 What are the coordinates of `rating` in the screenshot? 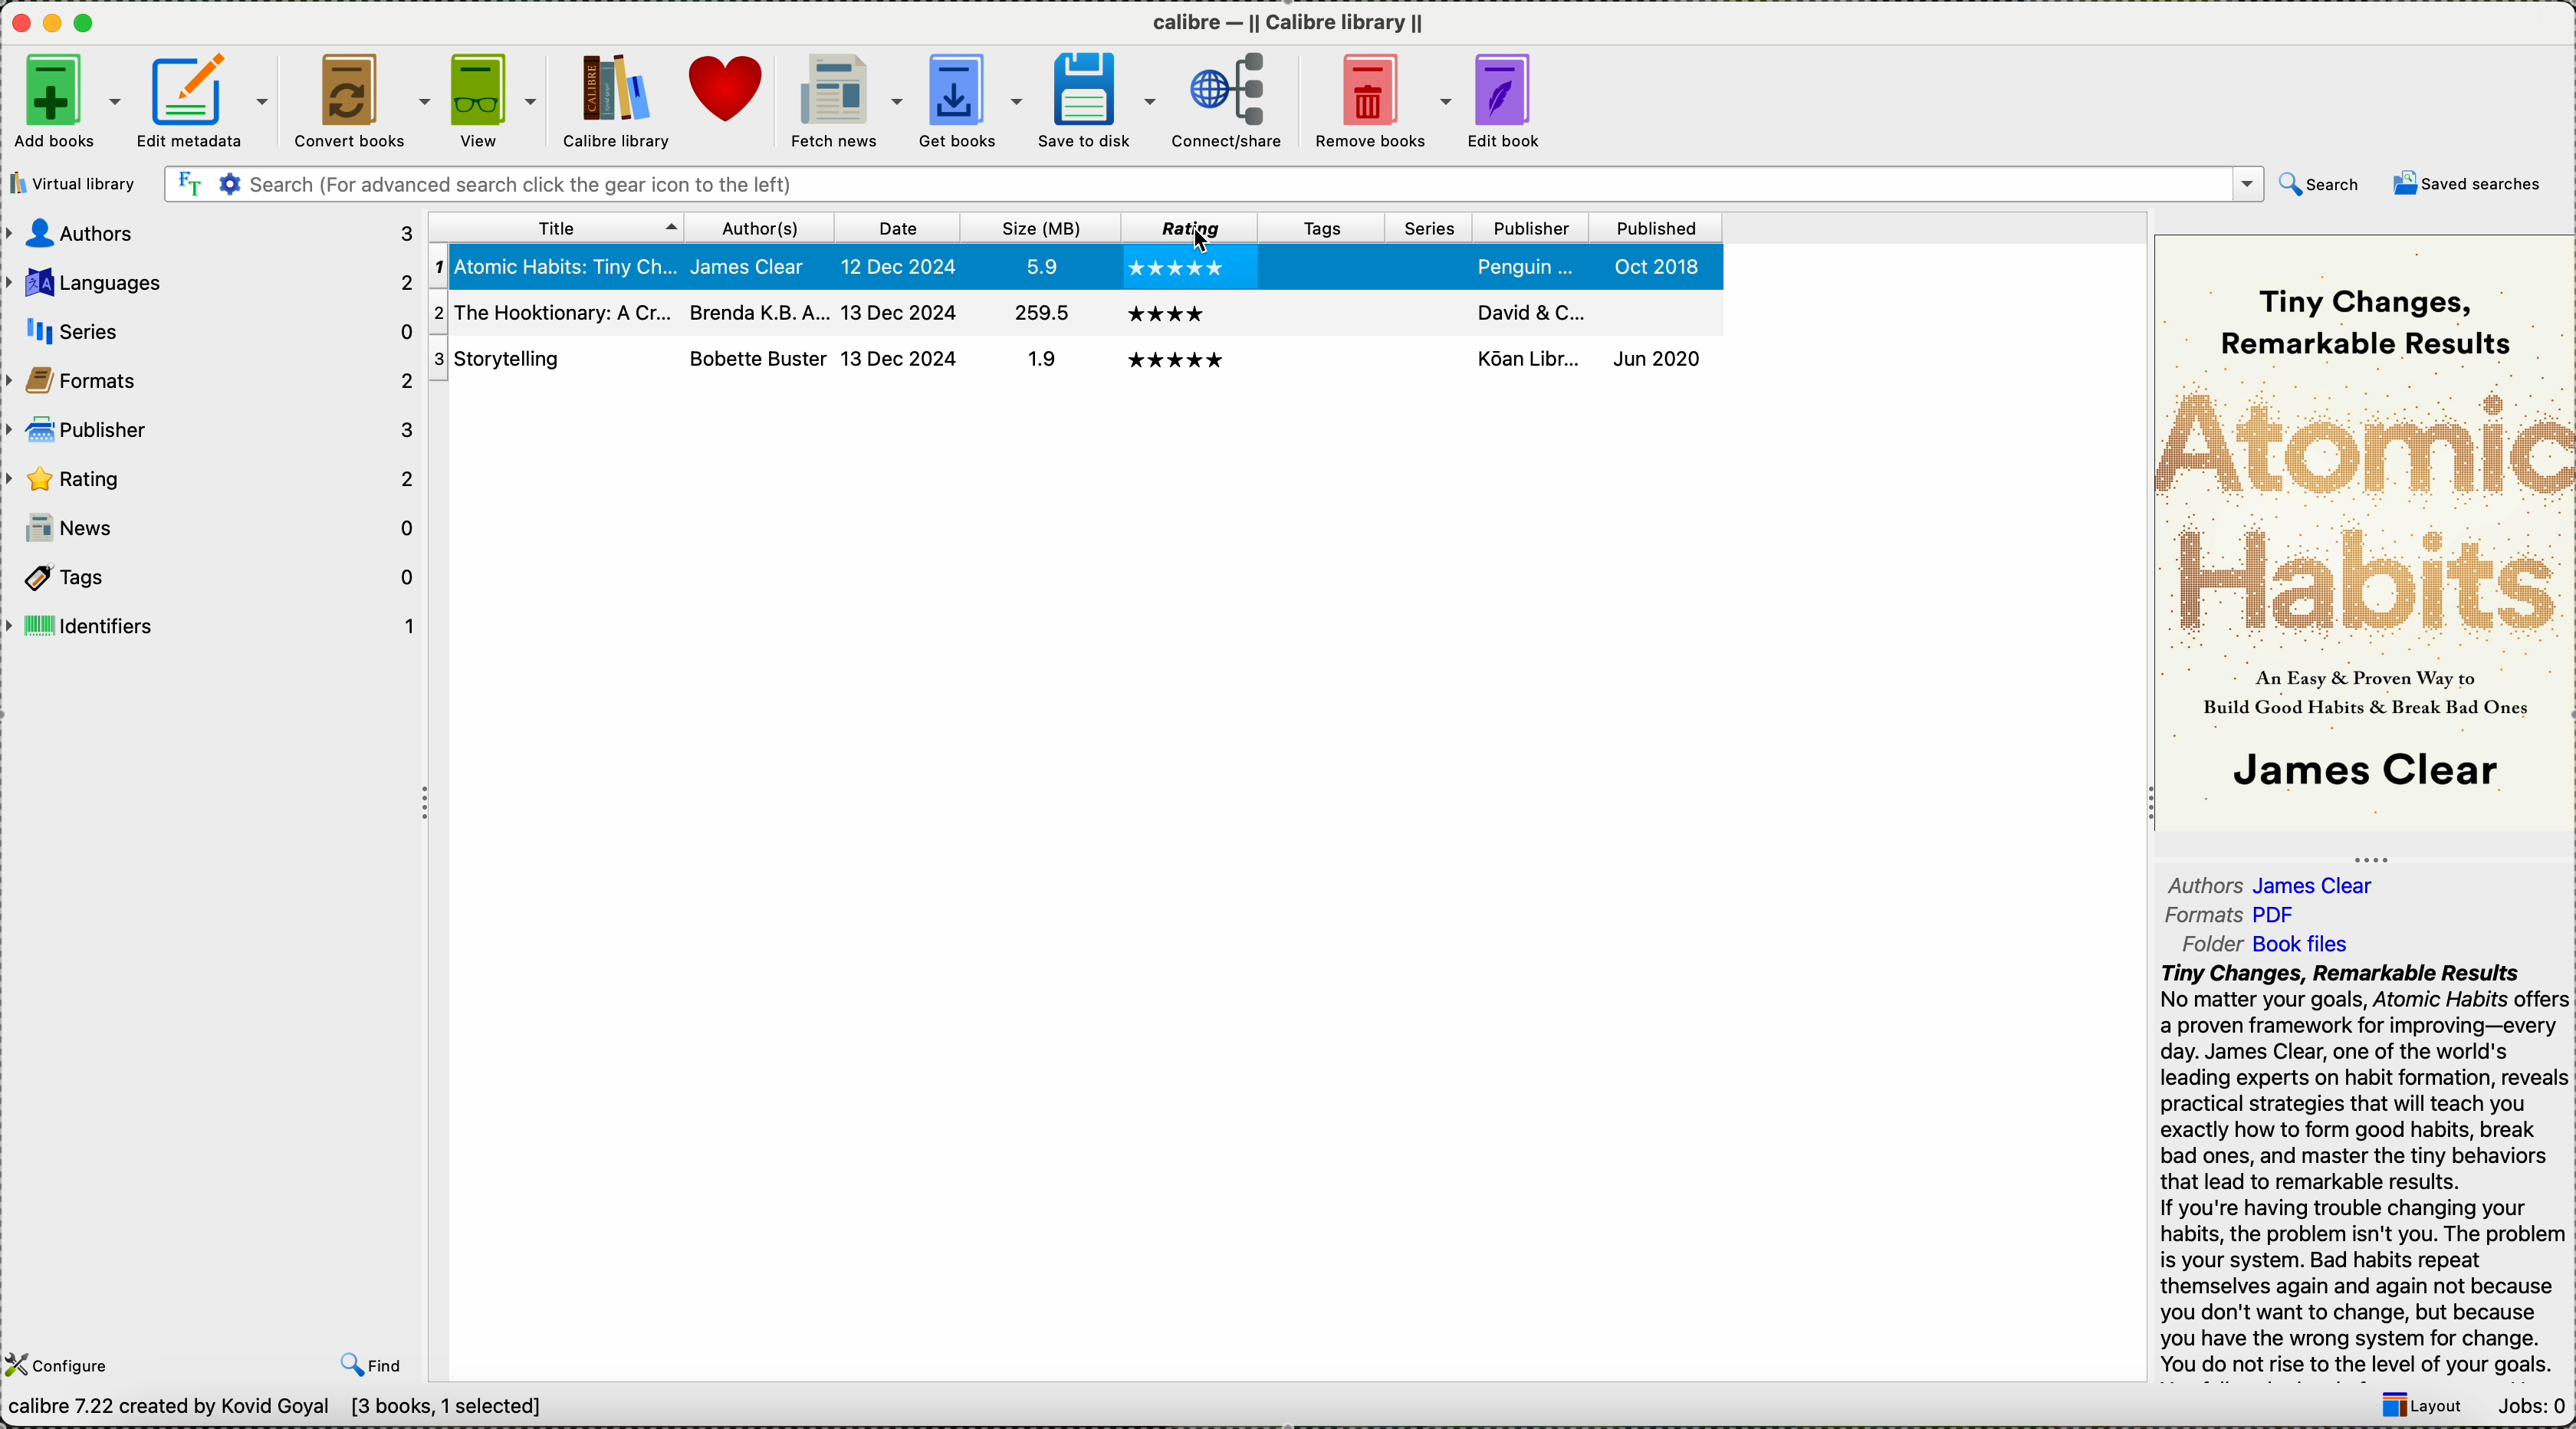 It's located at (211, 476).